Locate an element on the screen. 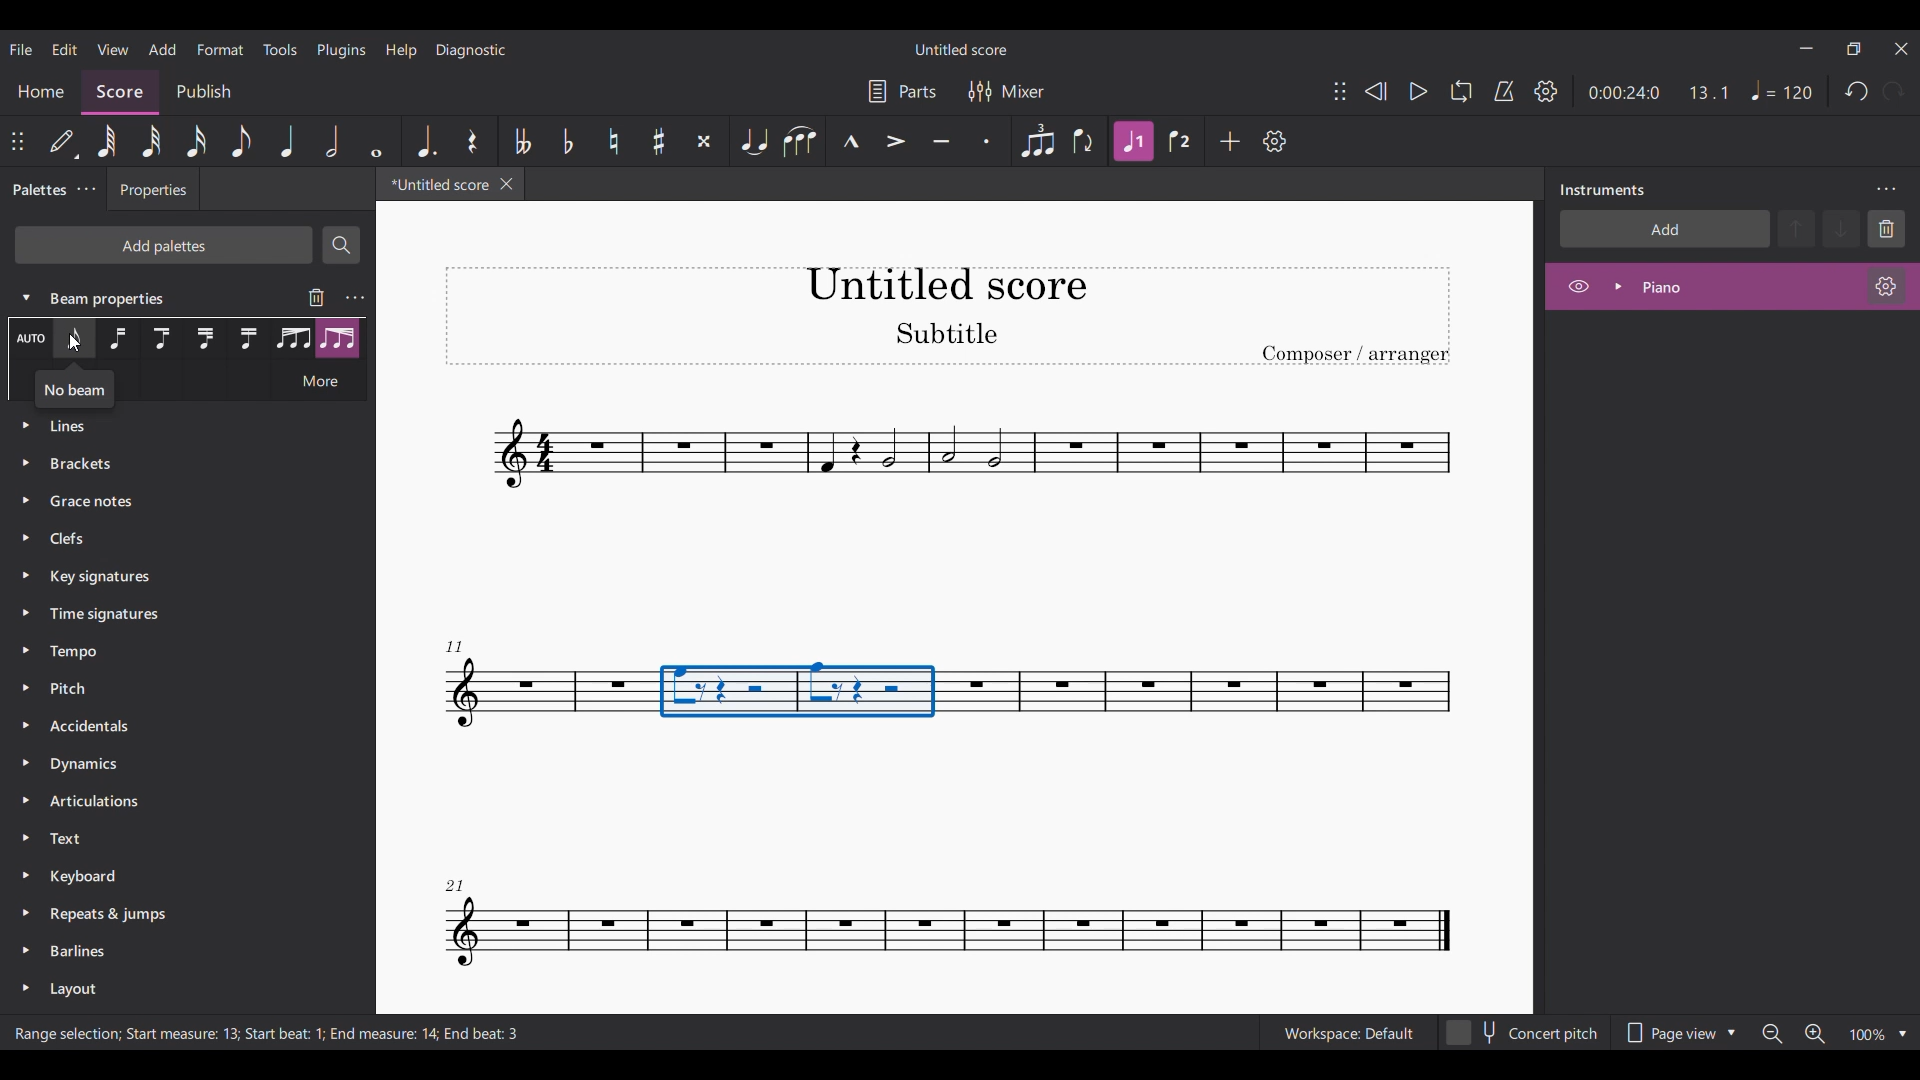 This screenshot has width=1920, height=1080. Customize toolbar is located at coordinates (1274, 142).